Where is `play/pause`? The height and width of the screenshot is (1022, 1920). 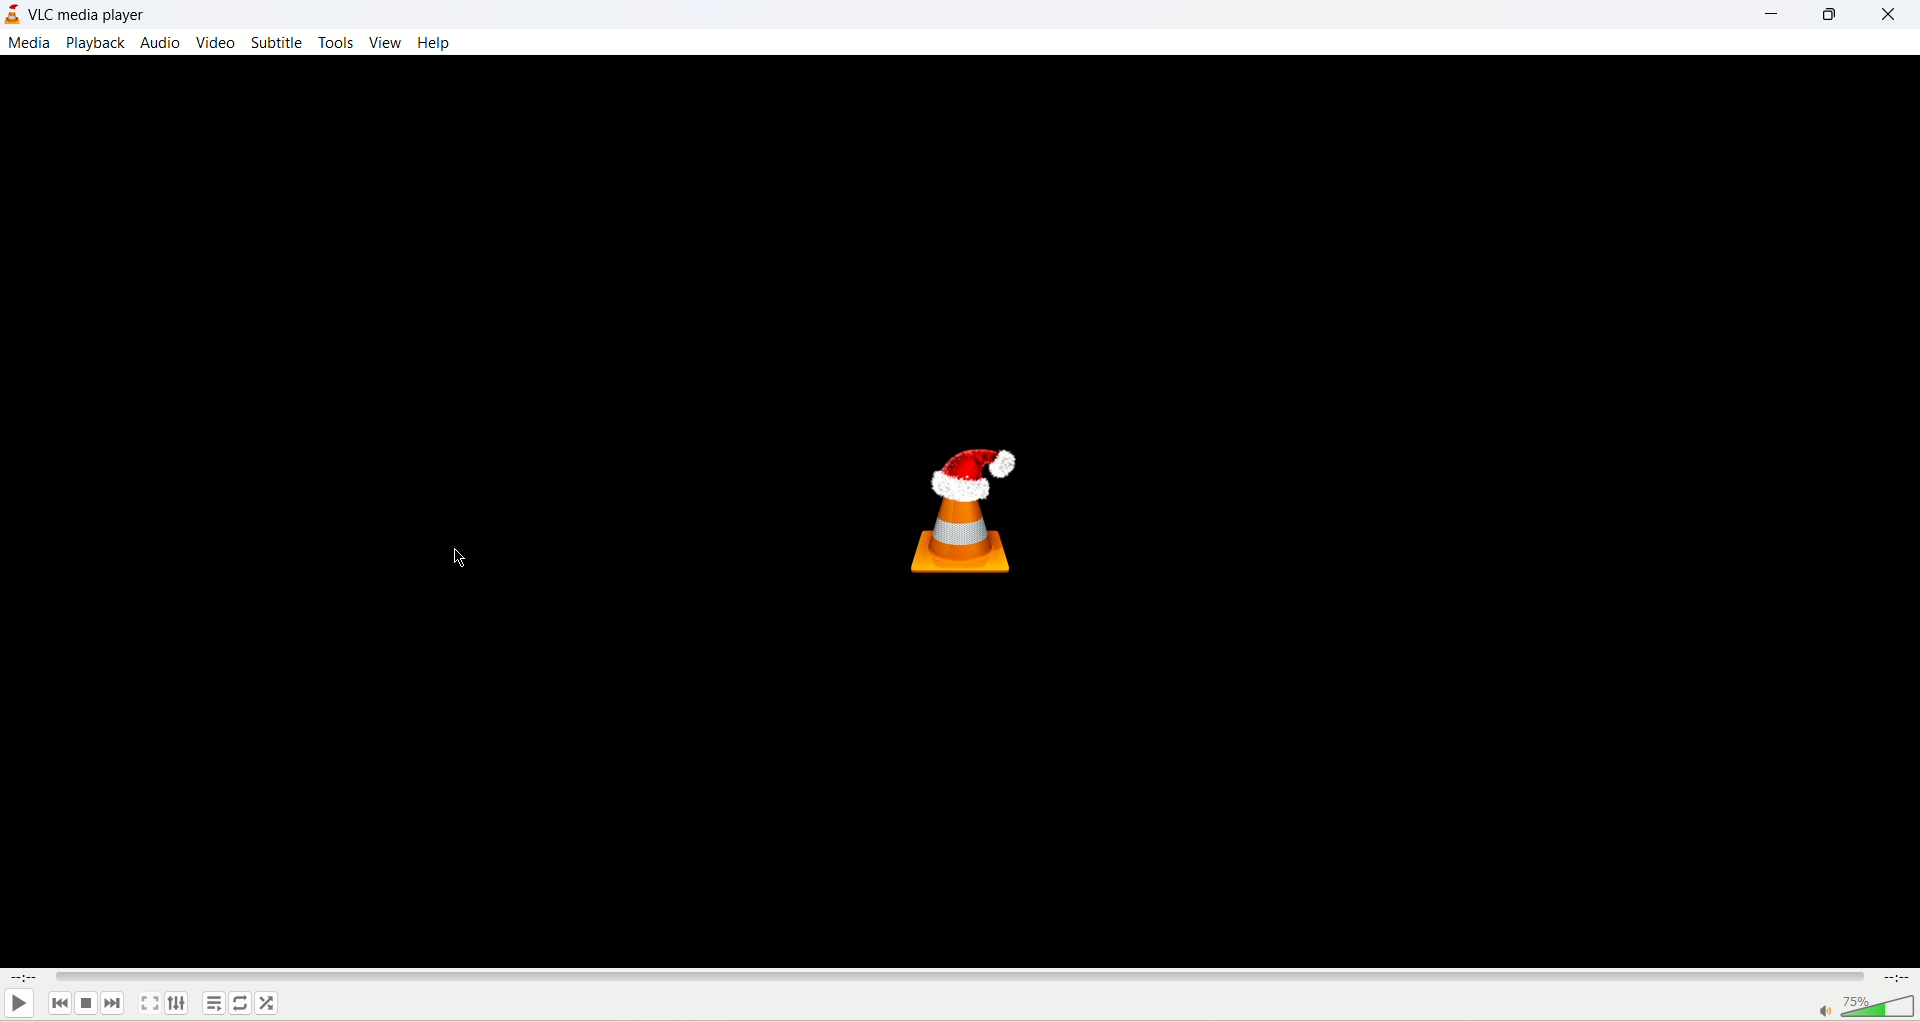 play/pause is located at coordinates (20, 1004).